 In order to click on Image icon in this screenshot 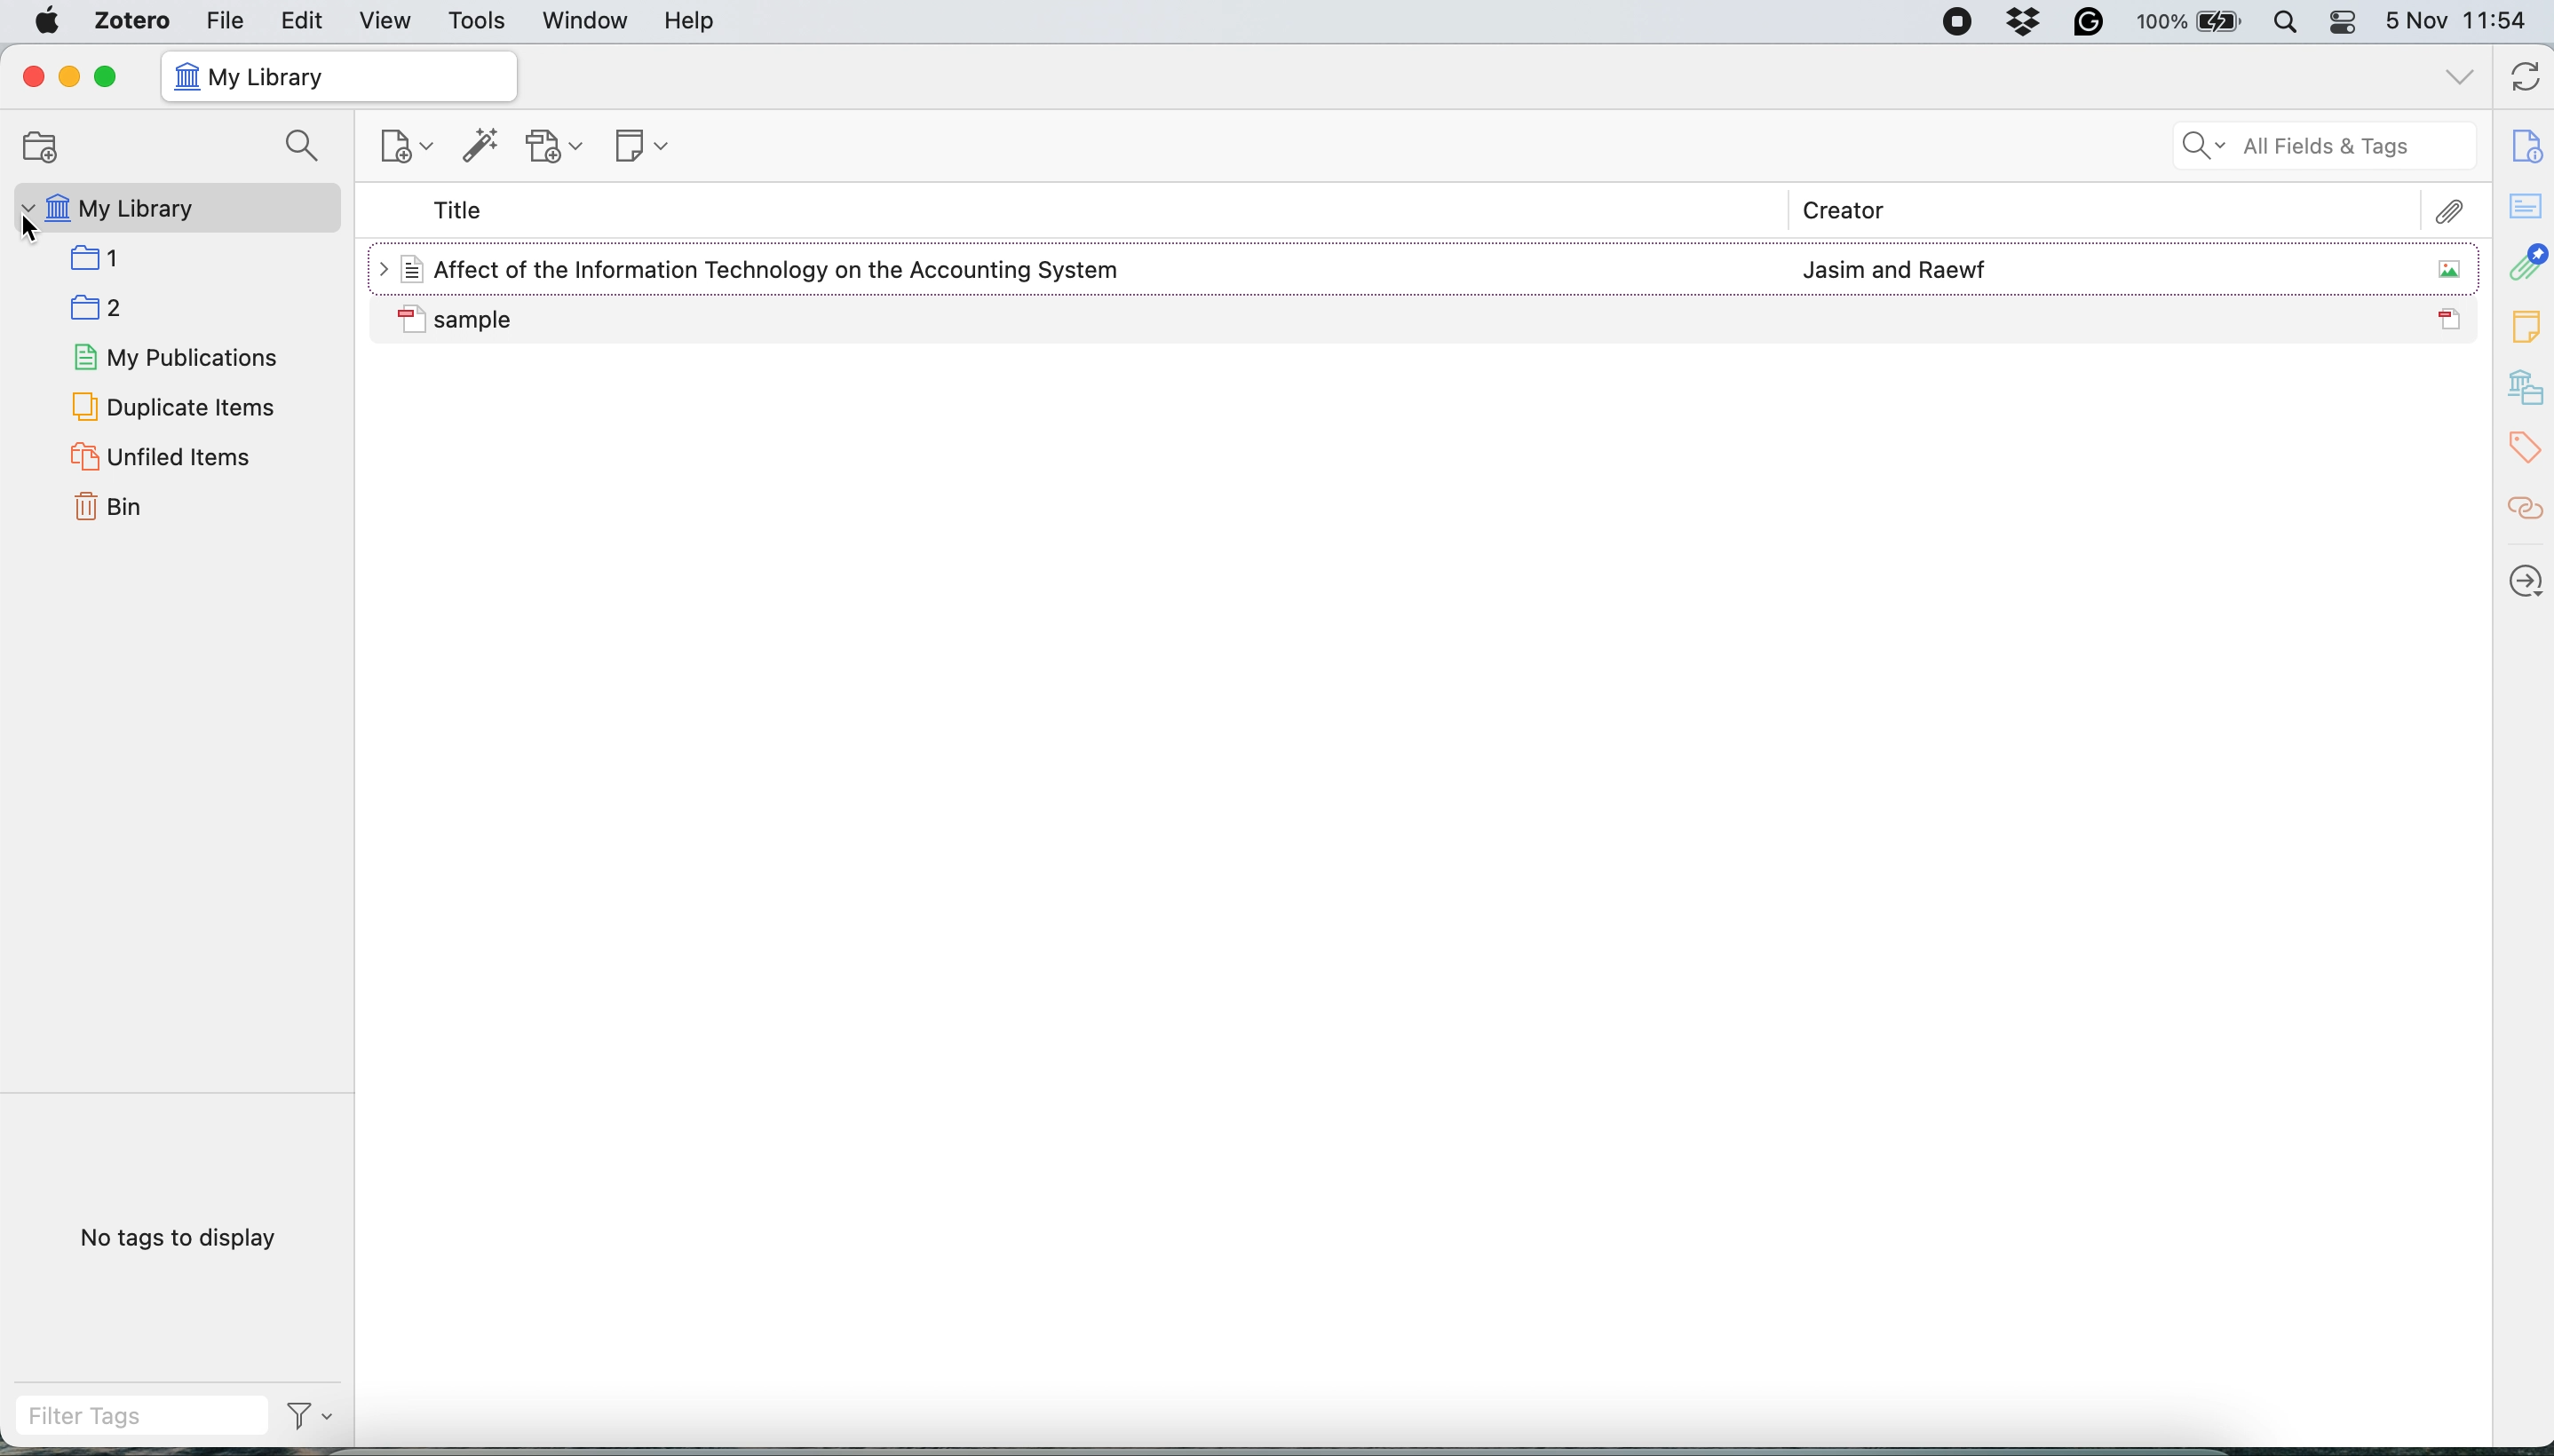, I will do `click(2437, 270)`.